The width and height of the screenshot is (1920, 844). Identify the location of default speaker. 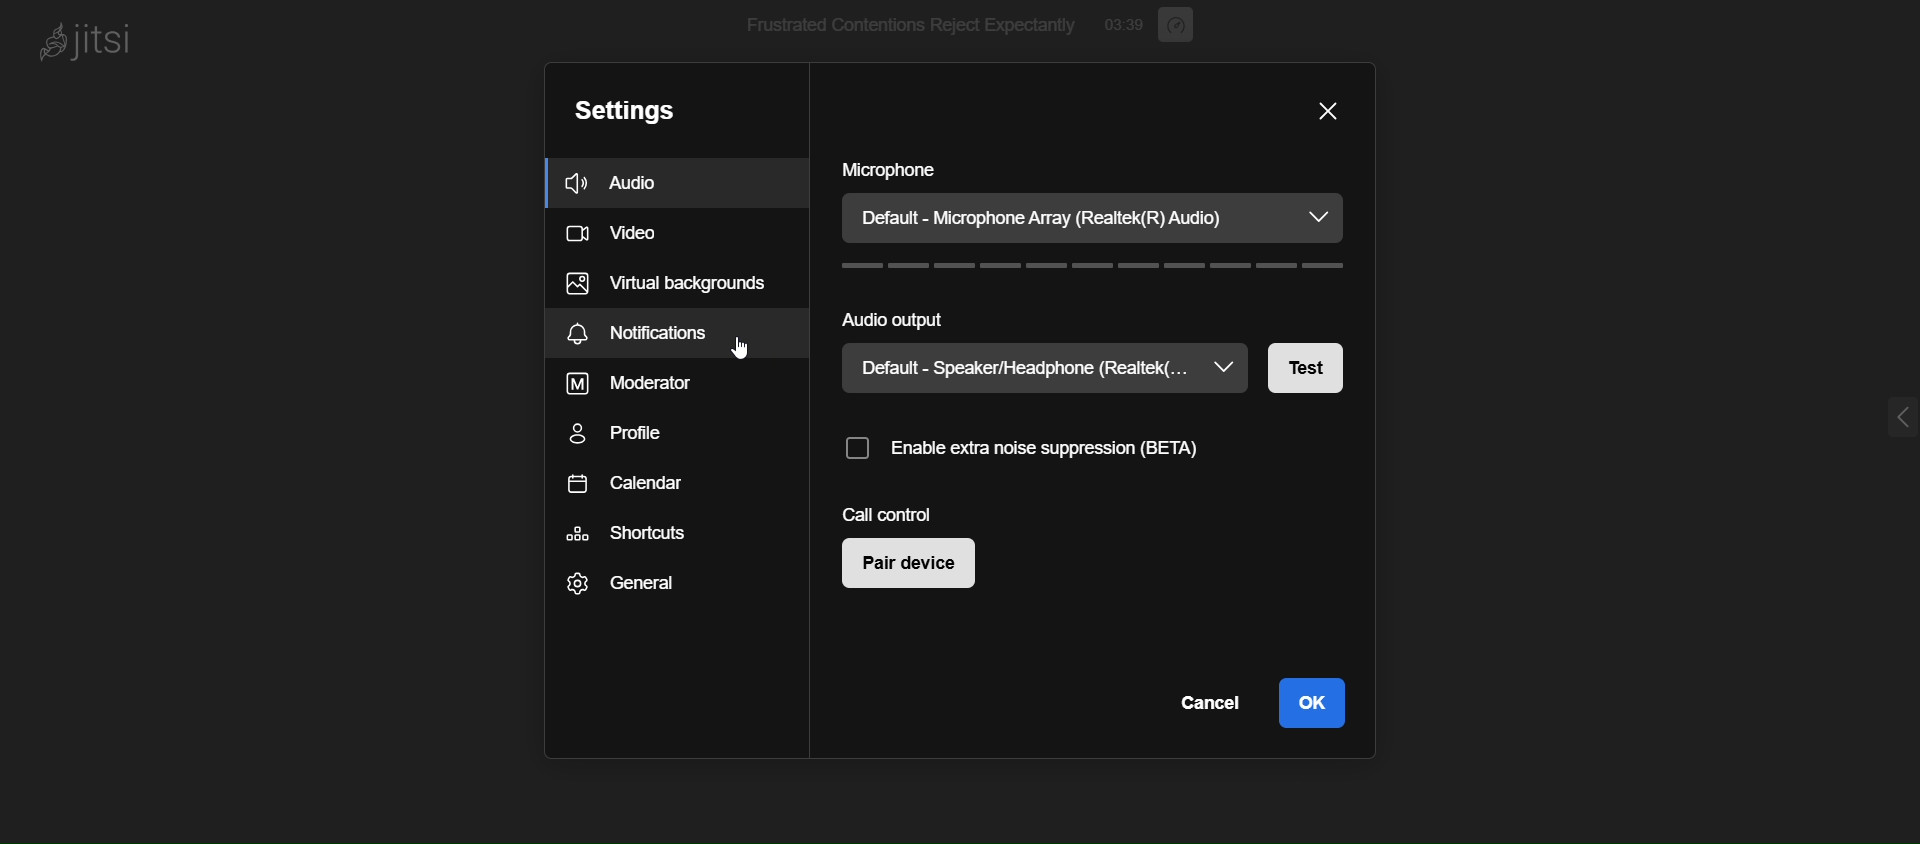
(1048, 372).